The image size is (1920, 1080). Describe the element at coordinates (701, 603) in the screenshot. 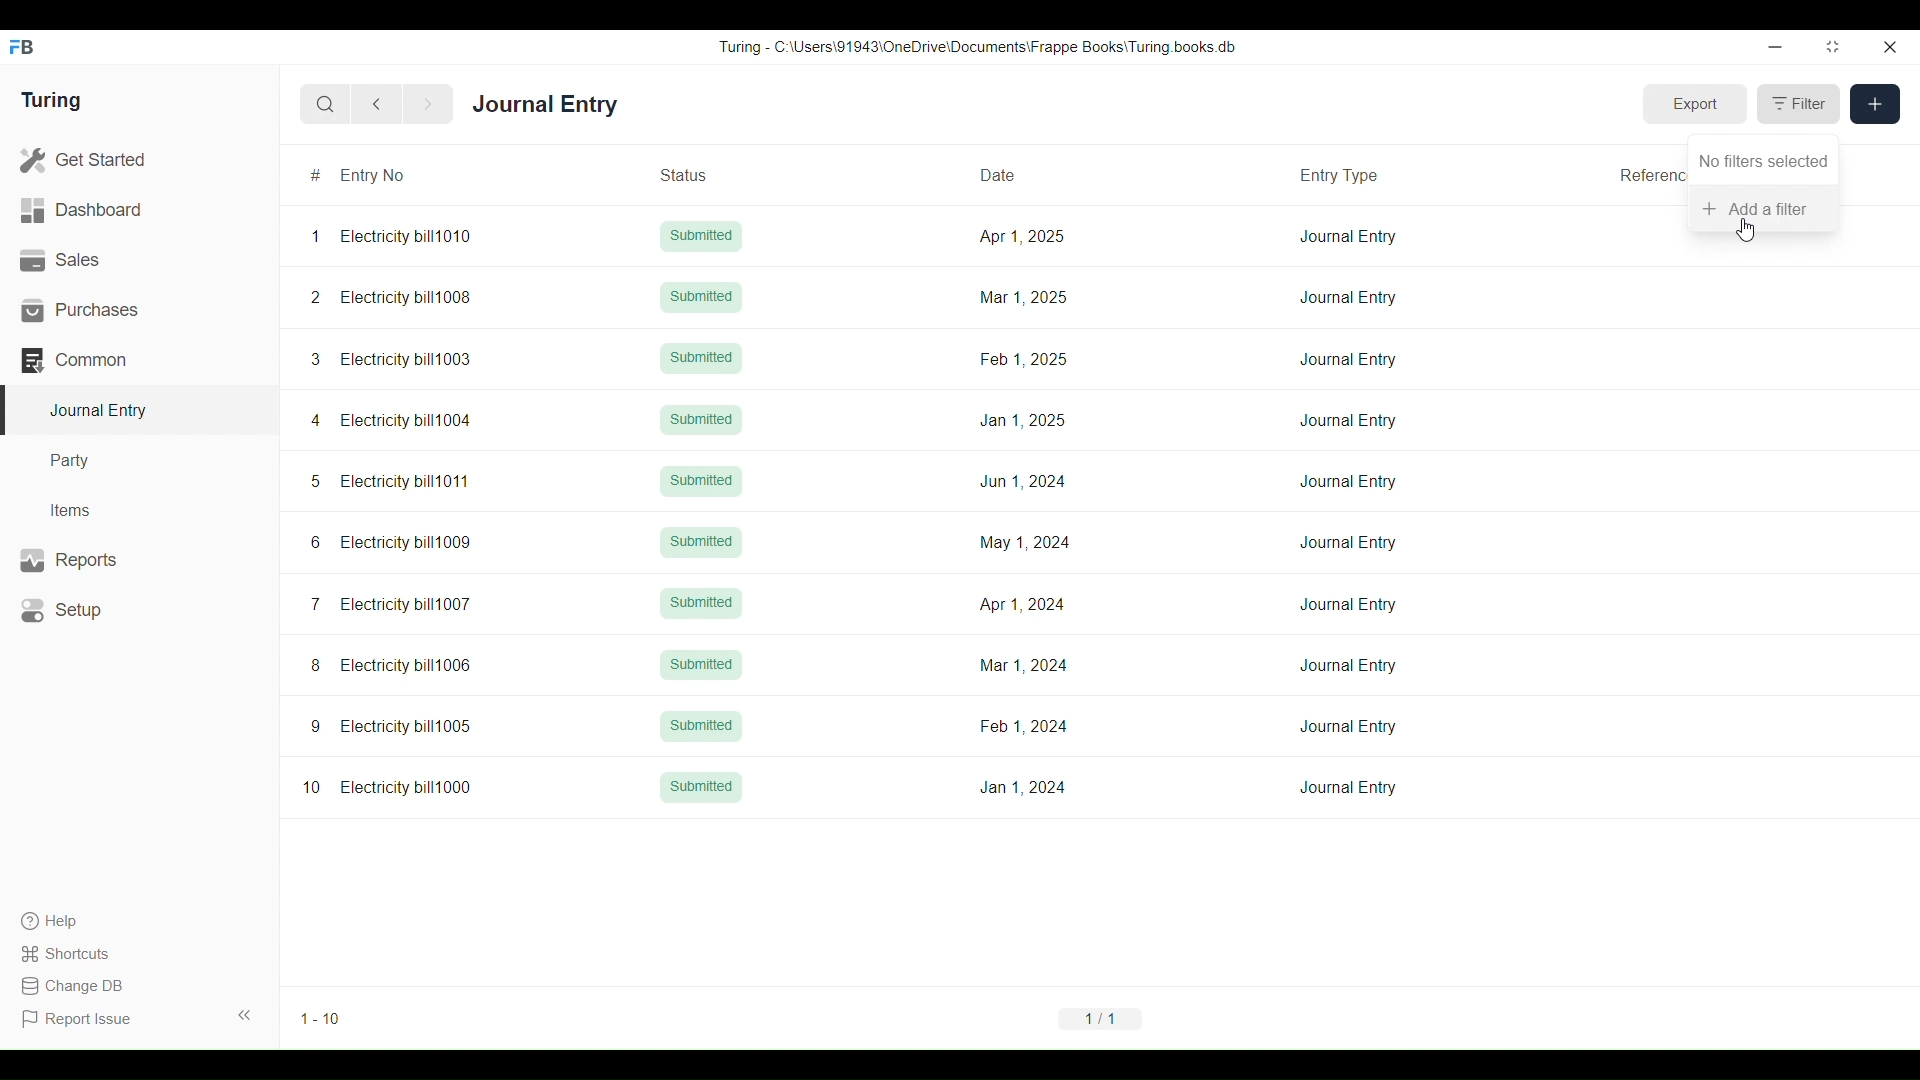

I see `Submitted` at that location.